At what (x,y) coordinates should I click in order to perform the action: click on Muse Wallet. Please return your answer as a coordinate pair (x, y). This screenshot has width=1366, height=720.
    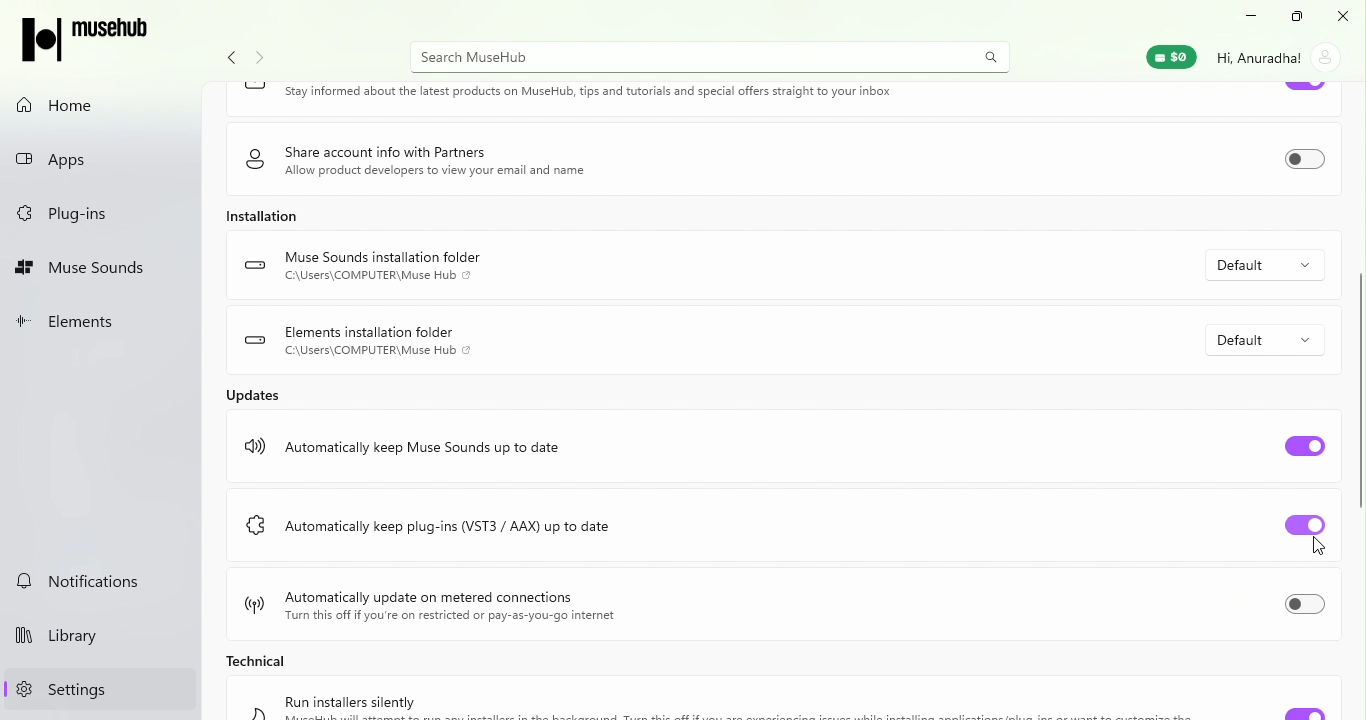
    Looking at the image, I should click on (1170, 58).